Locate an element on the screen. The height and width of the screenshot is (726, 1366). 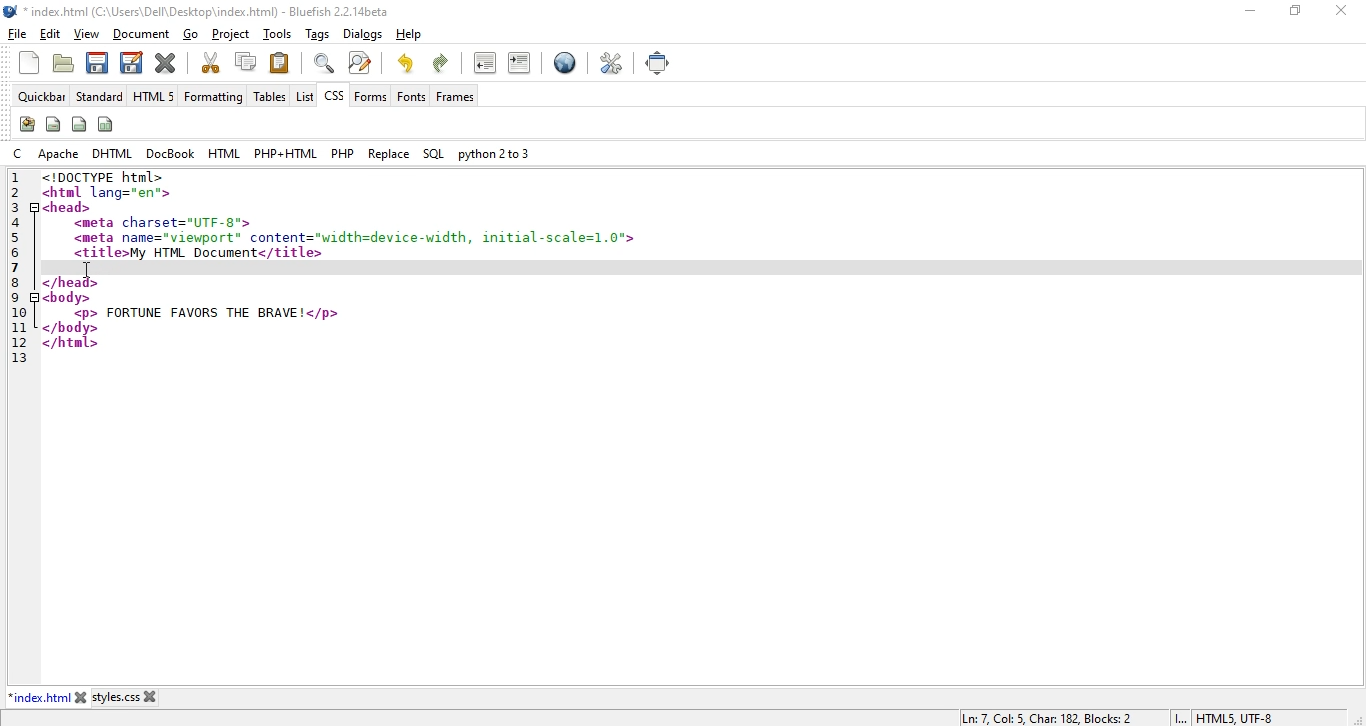
list is located at coordinates (304, 96).